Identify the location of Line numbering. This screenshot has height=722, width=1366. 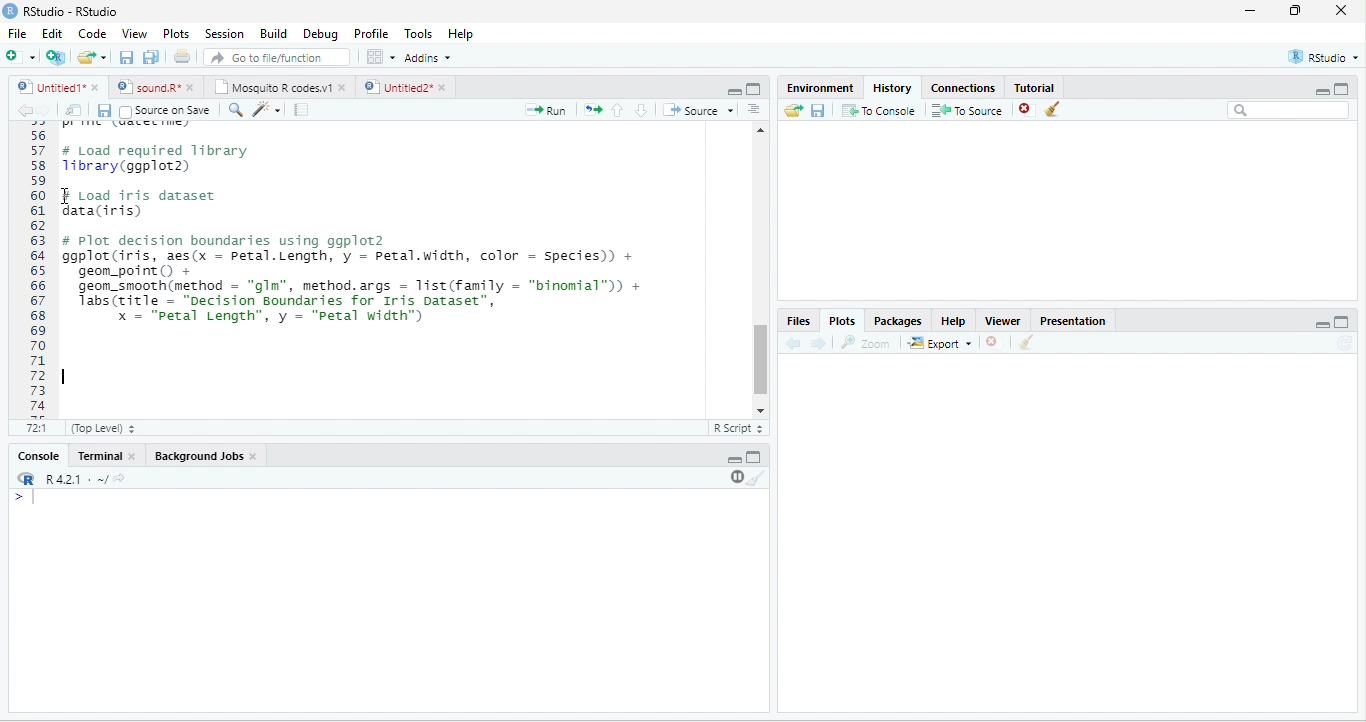
(37, 270).